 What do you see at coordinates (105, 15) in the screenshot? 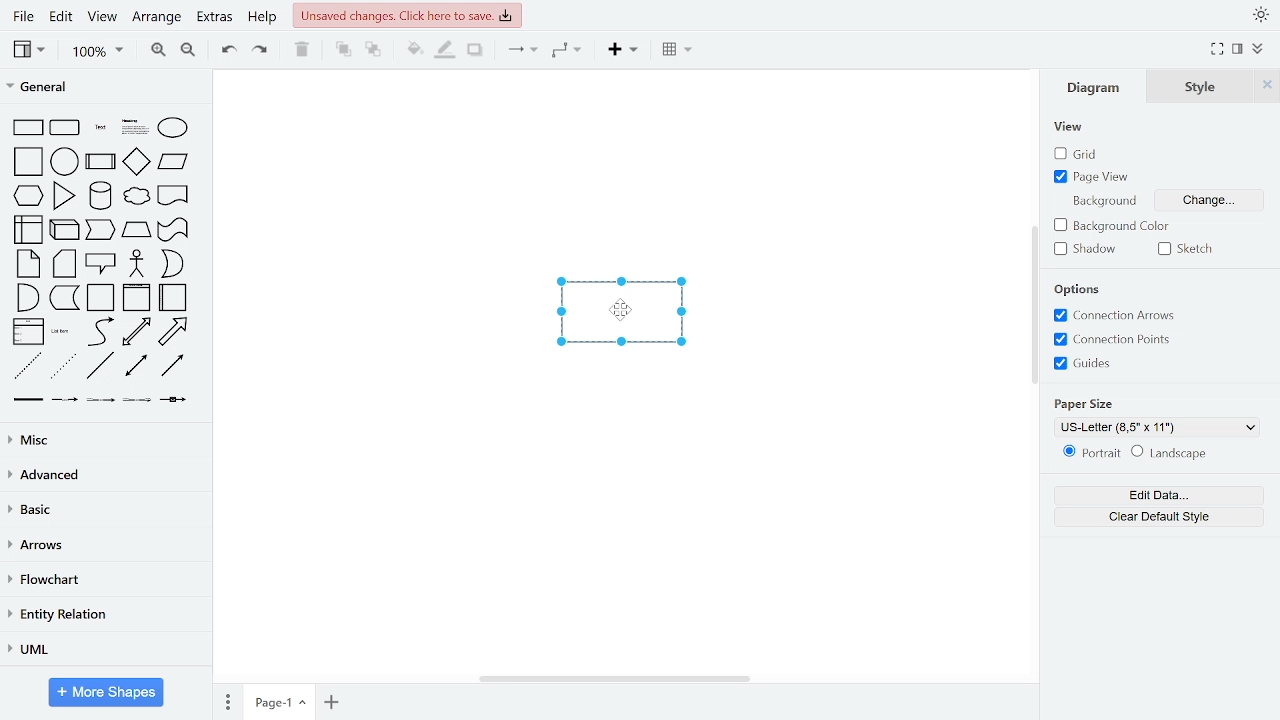
I see `view` at bounding box center [105, 15].